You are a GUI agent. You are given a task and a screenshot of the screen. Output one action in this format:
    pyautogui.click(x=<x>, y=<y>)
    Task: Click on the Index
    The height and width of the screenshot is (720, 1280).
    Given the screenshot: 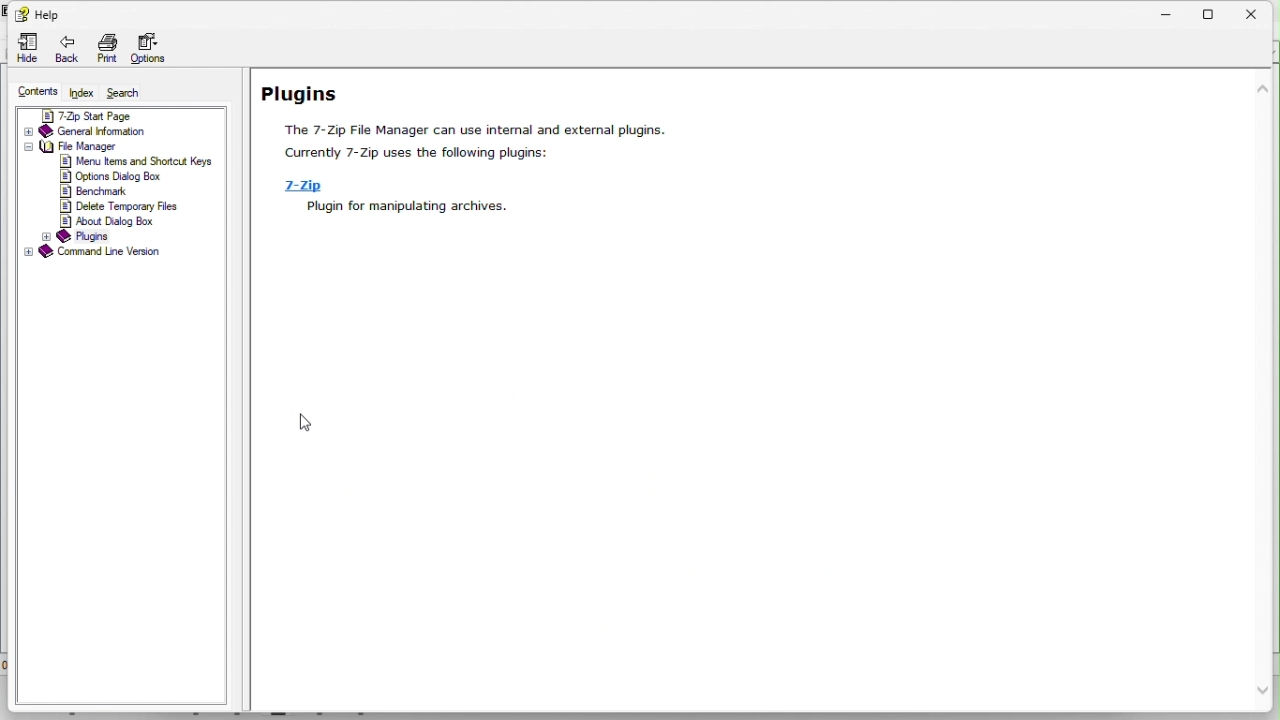 What is the action you would take?
    pyautogui.click(x=81, y=91)
    